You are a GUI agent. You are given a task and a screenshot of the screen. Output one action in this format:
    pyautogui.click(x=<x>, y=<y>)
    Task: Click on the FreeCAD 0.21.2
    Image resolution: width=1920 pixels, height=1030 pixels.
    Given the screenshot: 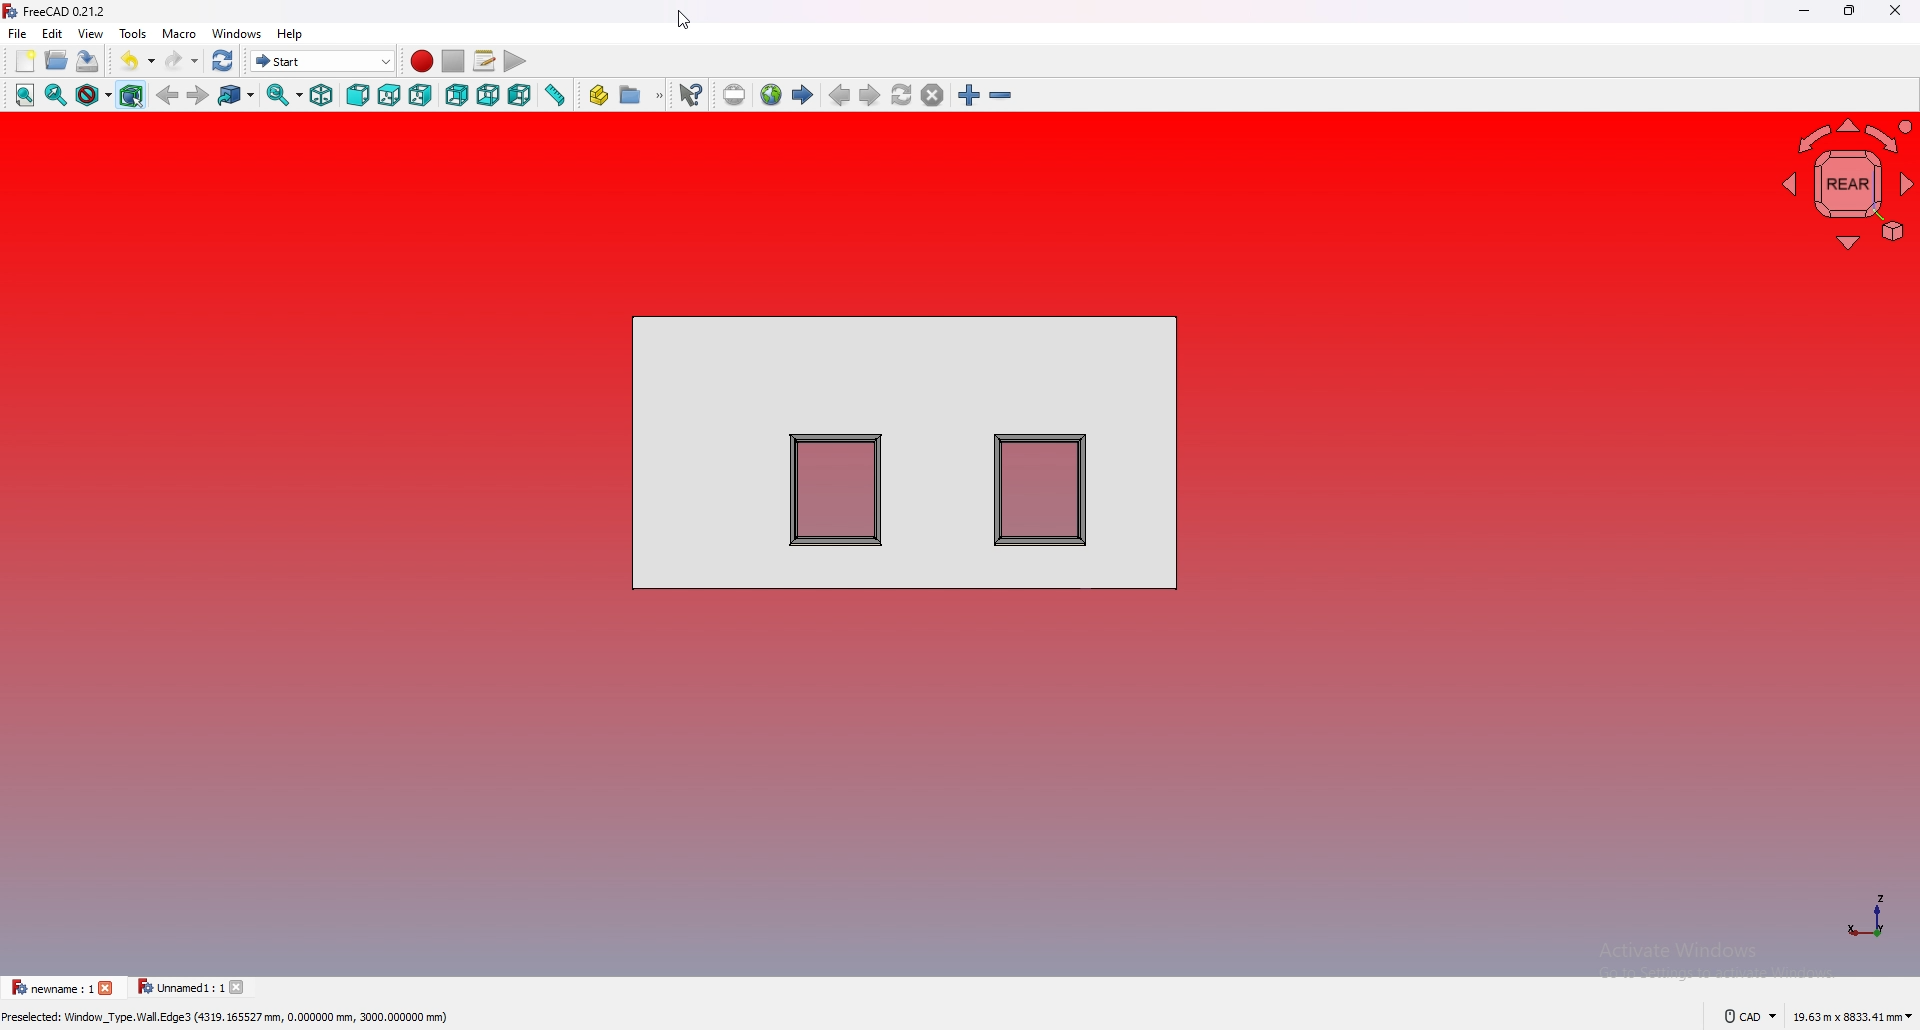 What is the action you would take?
    pyautogui.click(x=67, y=12)
    